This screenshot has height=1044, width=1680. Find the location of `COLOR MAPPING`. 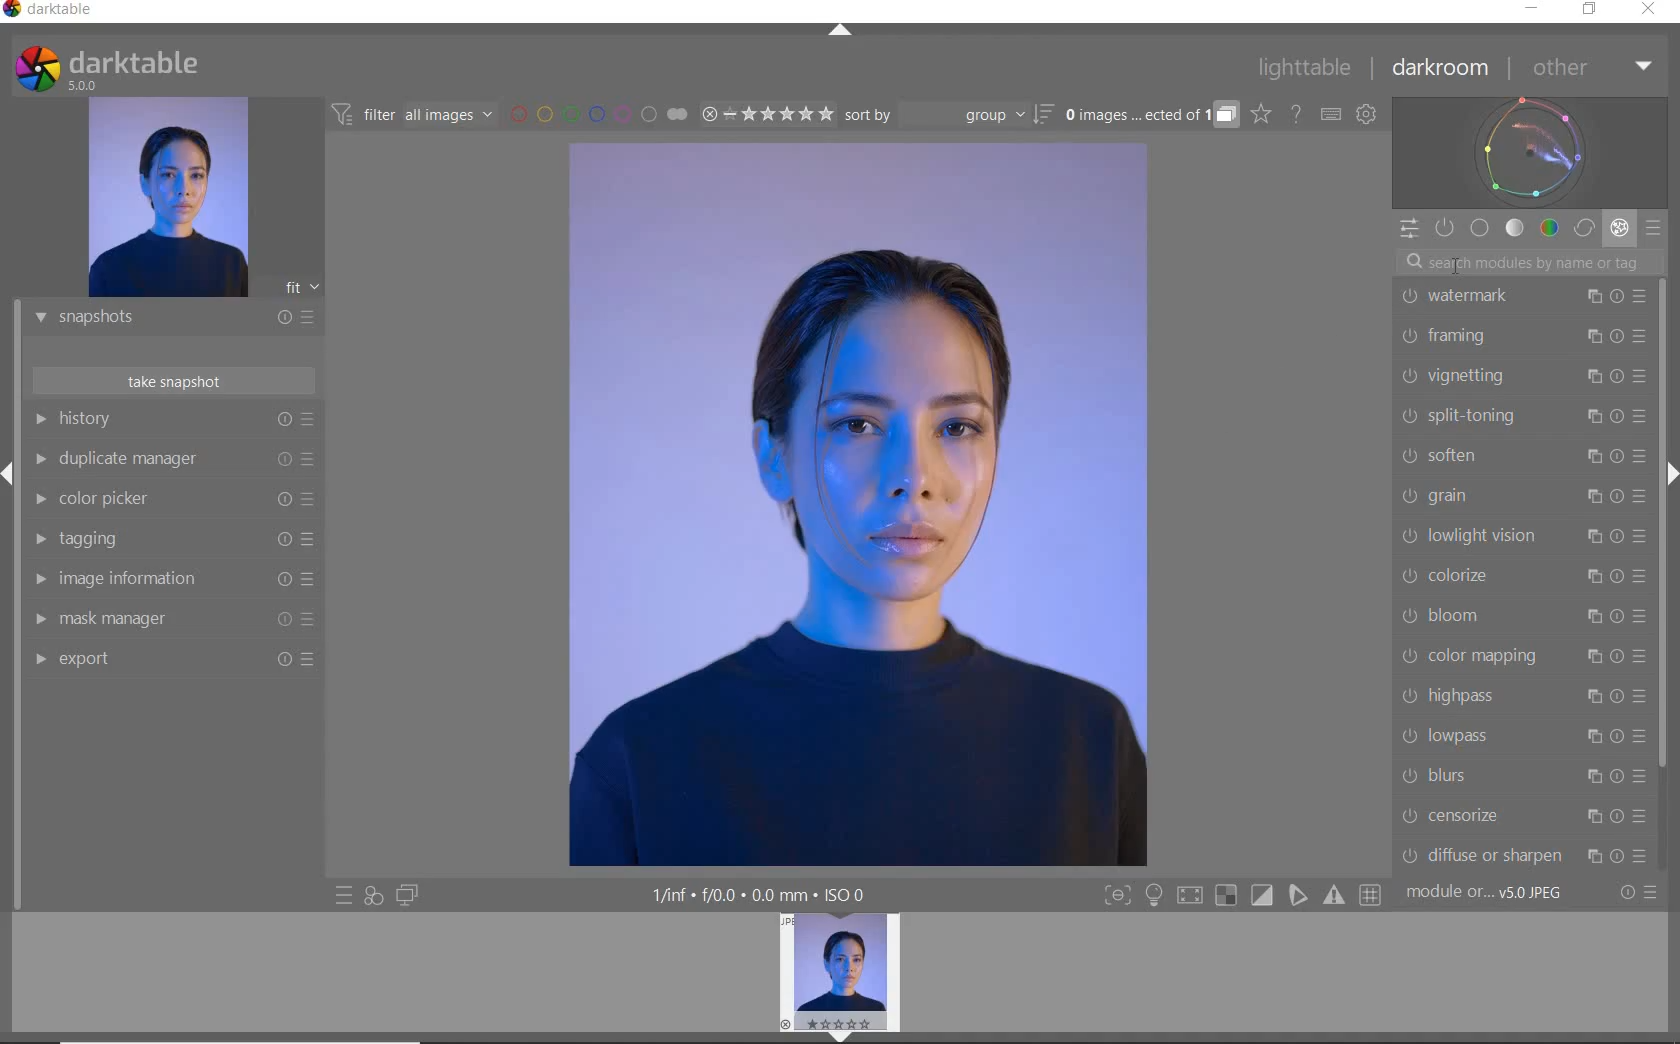

COLOR MAPPING is located at coordinates (1522, 655).